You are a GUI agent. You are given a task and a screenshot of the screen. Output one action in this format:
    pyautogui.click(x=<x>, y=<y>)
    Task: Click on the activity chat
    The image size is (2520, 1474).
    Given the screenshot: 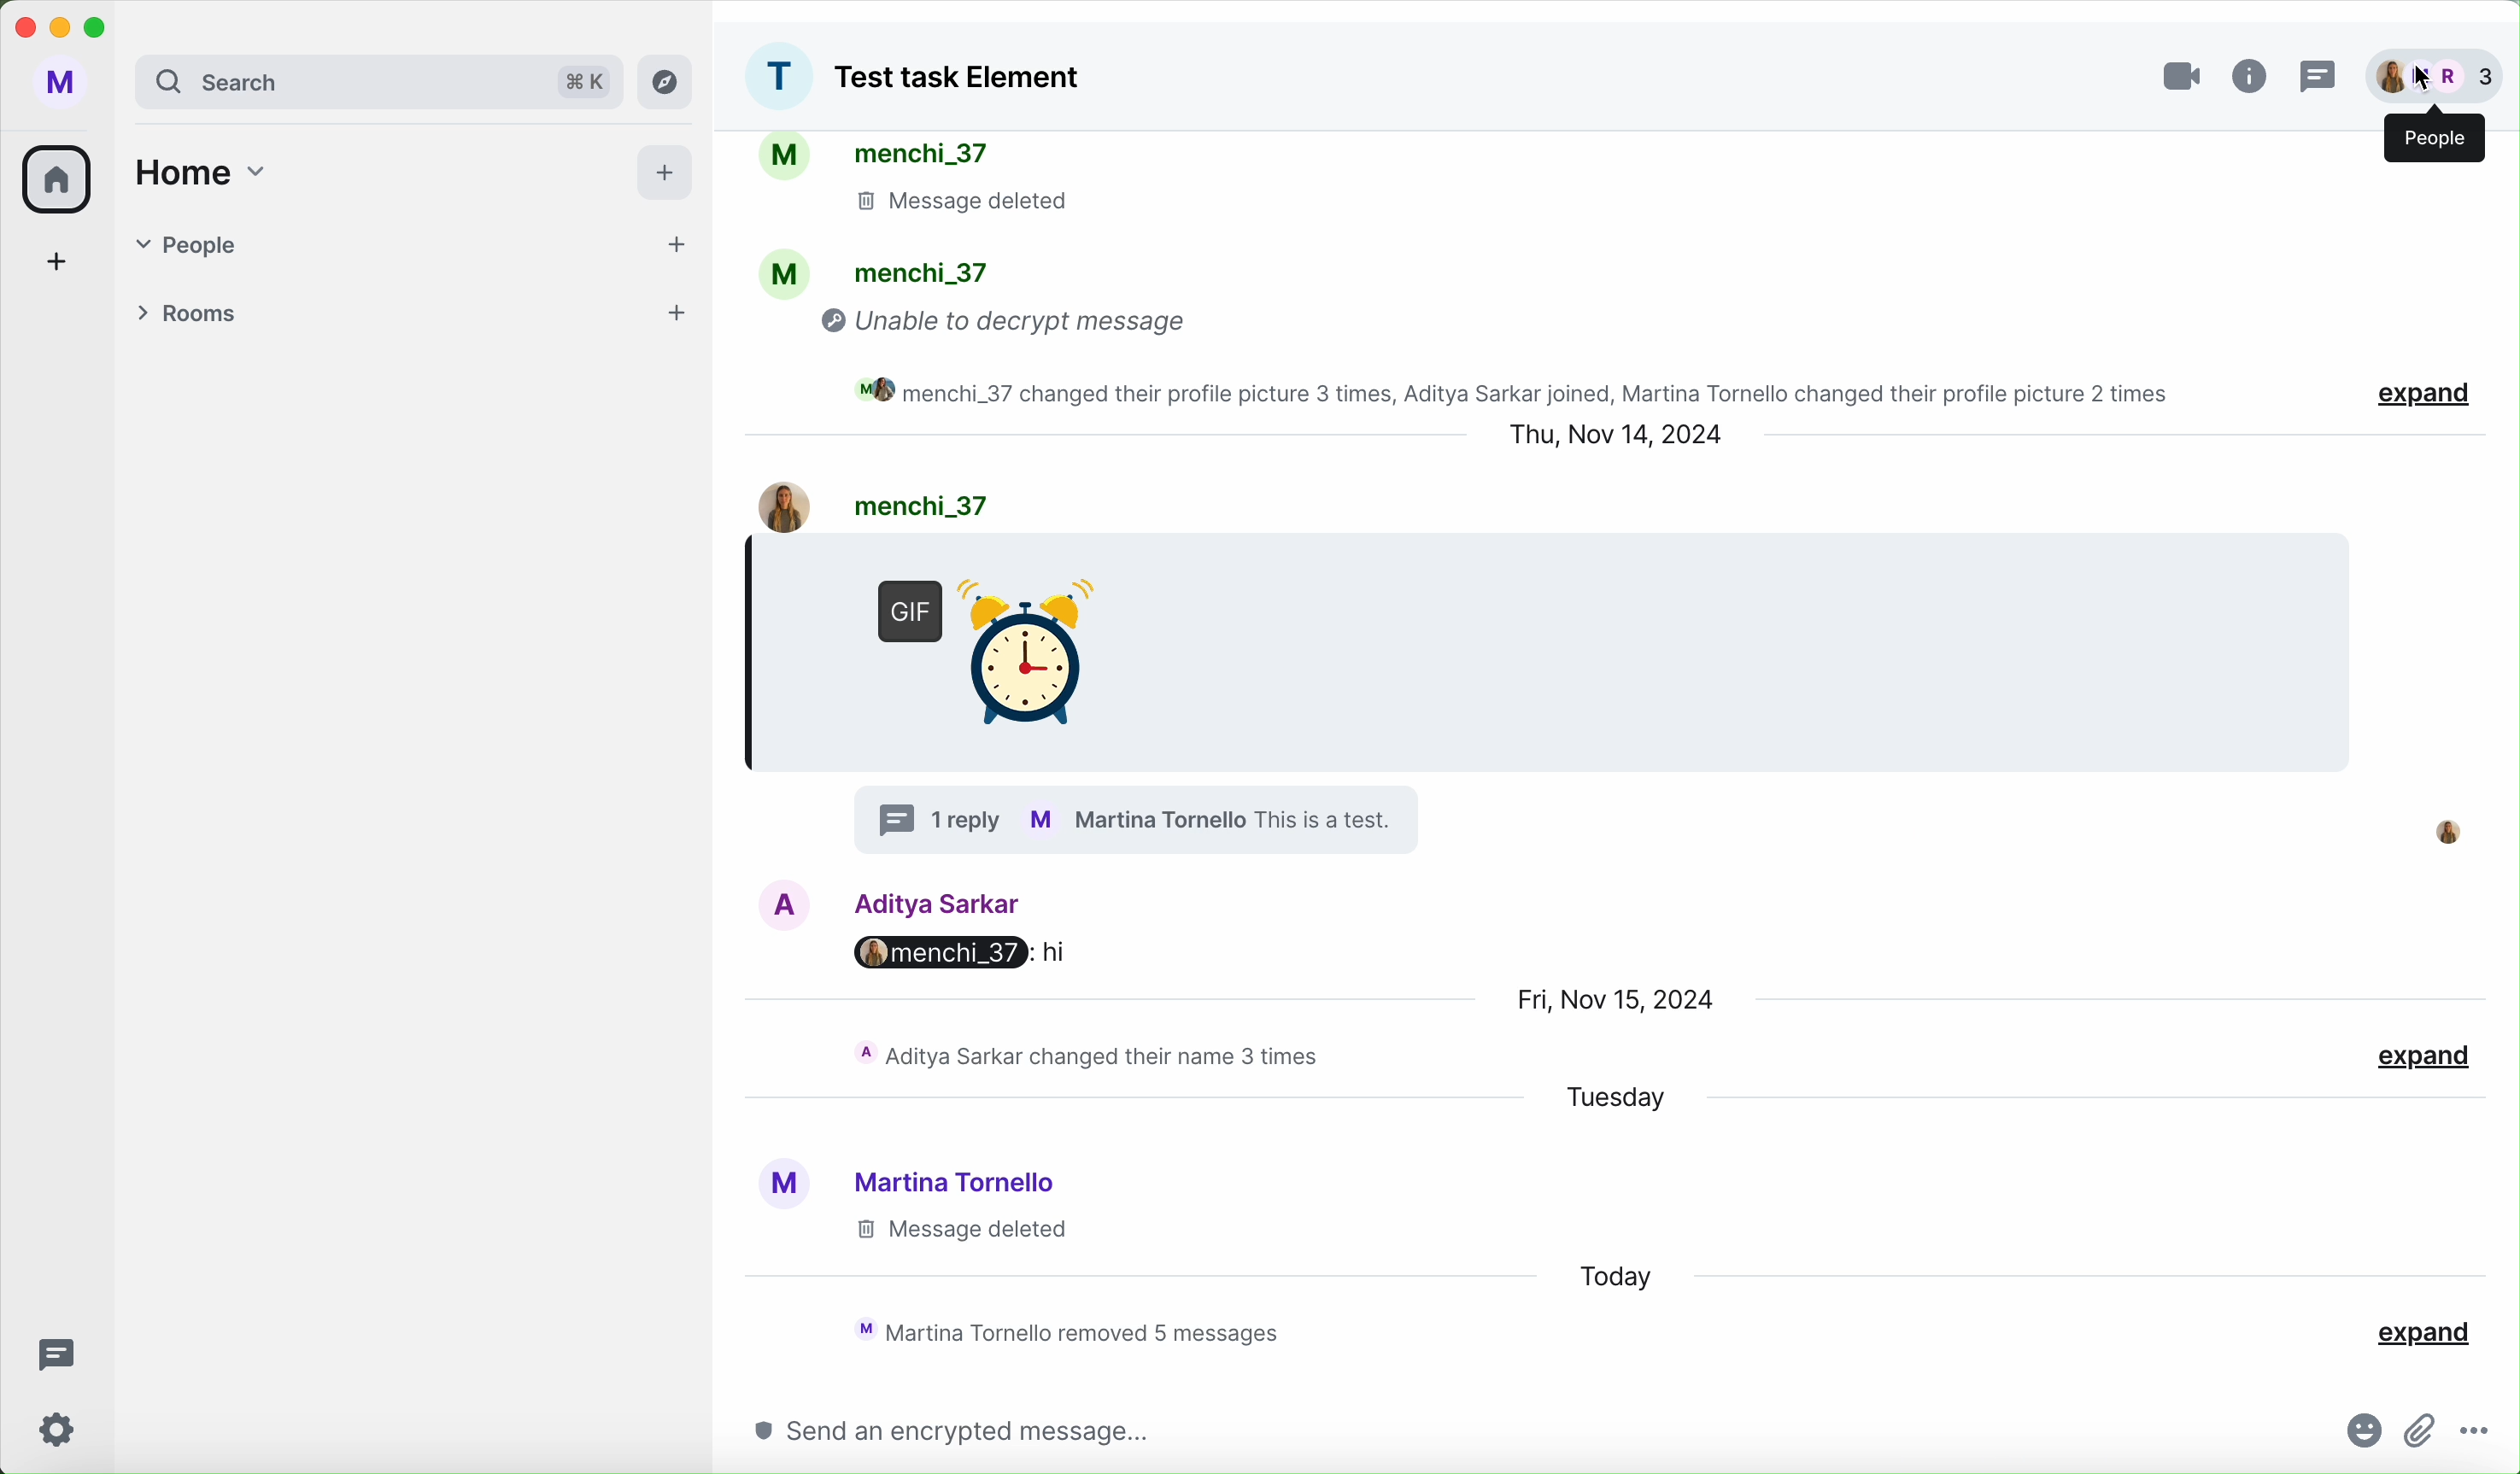 What is the action you would take?
    pyautogui.click(x=1077, y=1330)
    